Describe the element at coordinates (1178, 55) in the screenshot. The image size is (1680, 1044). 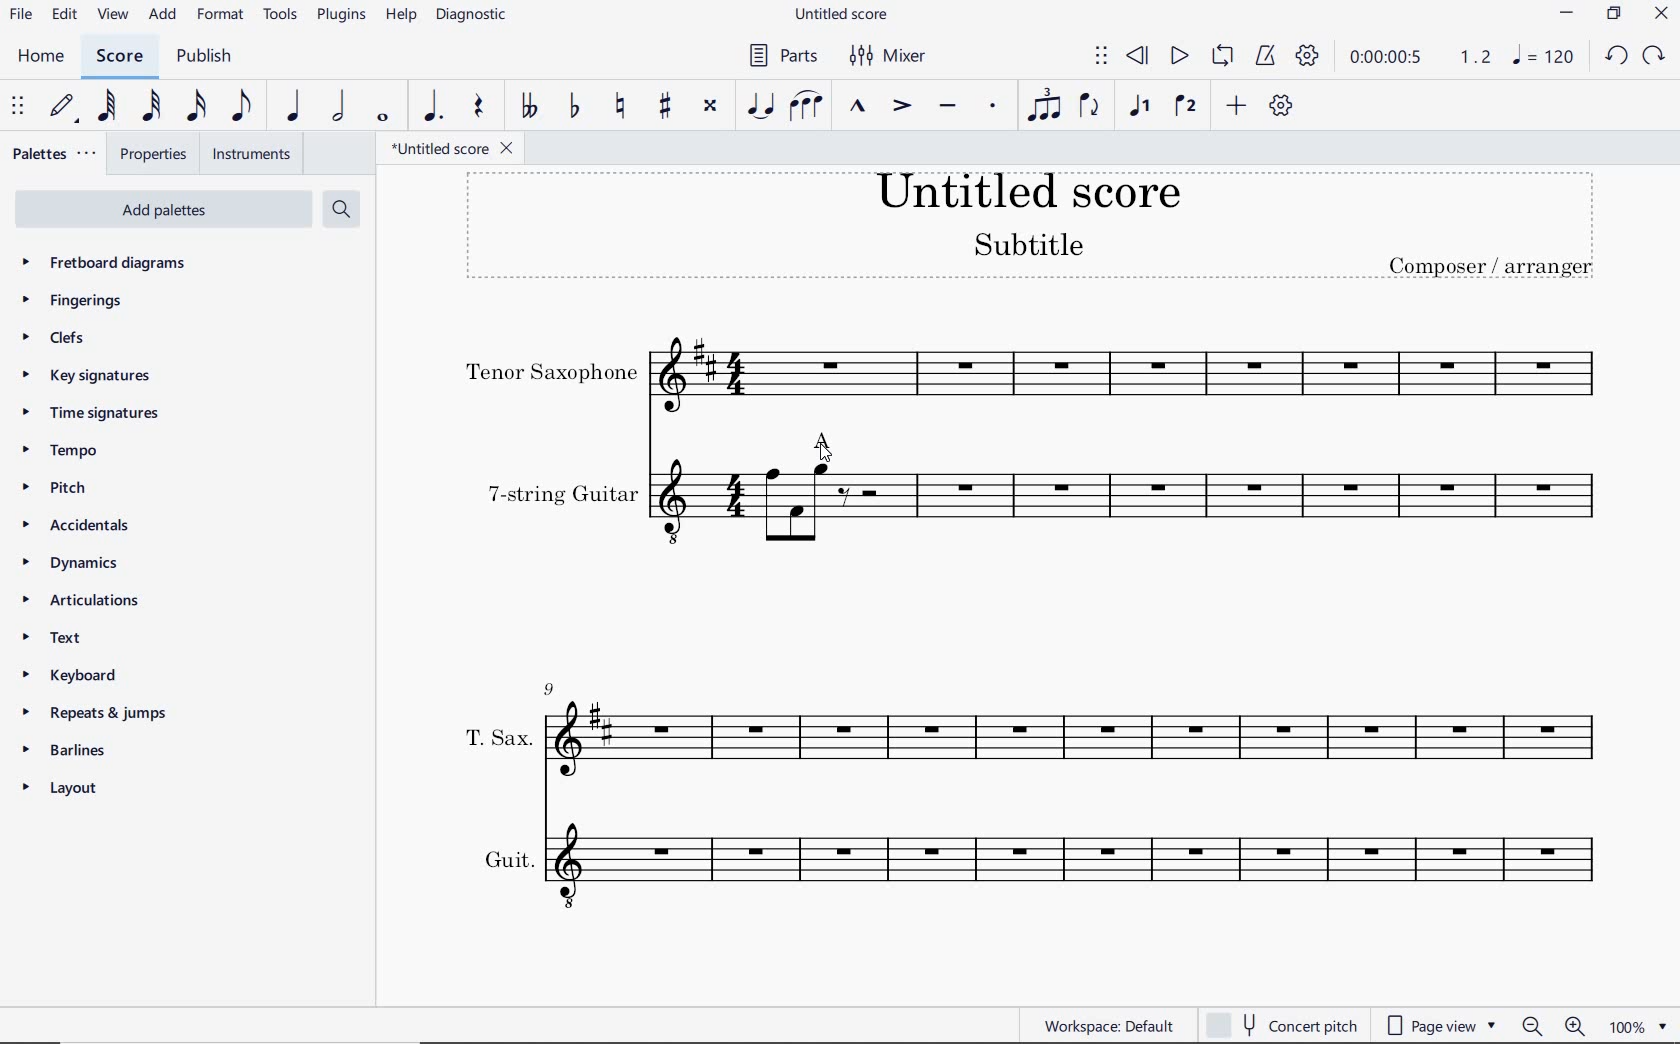
I see `PLAY` at that location.